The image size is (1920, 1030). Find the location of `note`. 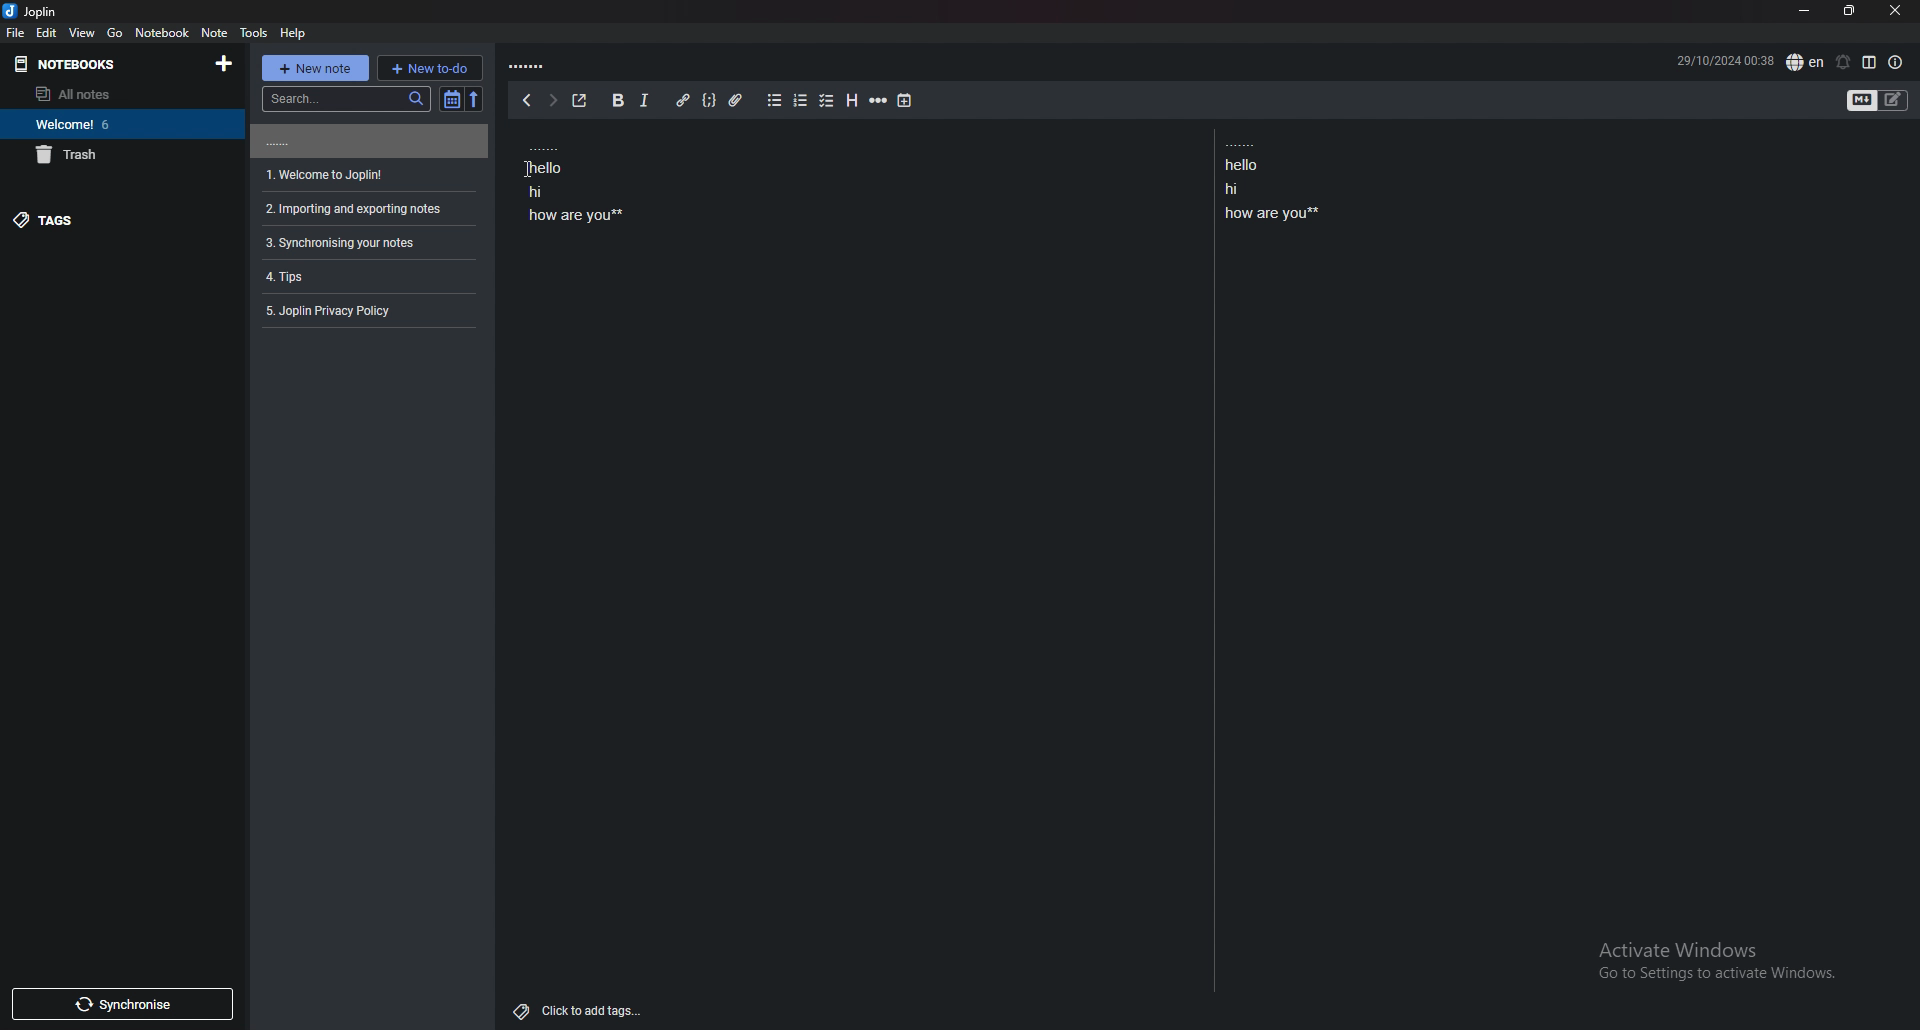

note is located at coordinates (364, 311).